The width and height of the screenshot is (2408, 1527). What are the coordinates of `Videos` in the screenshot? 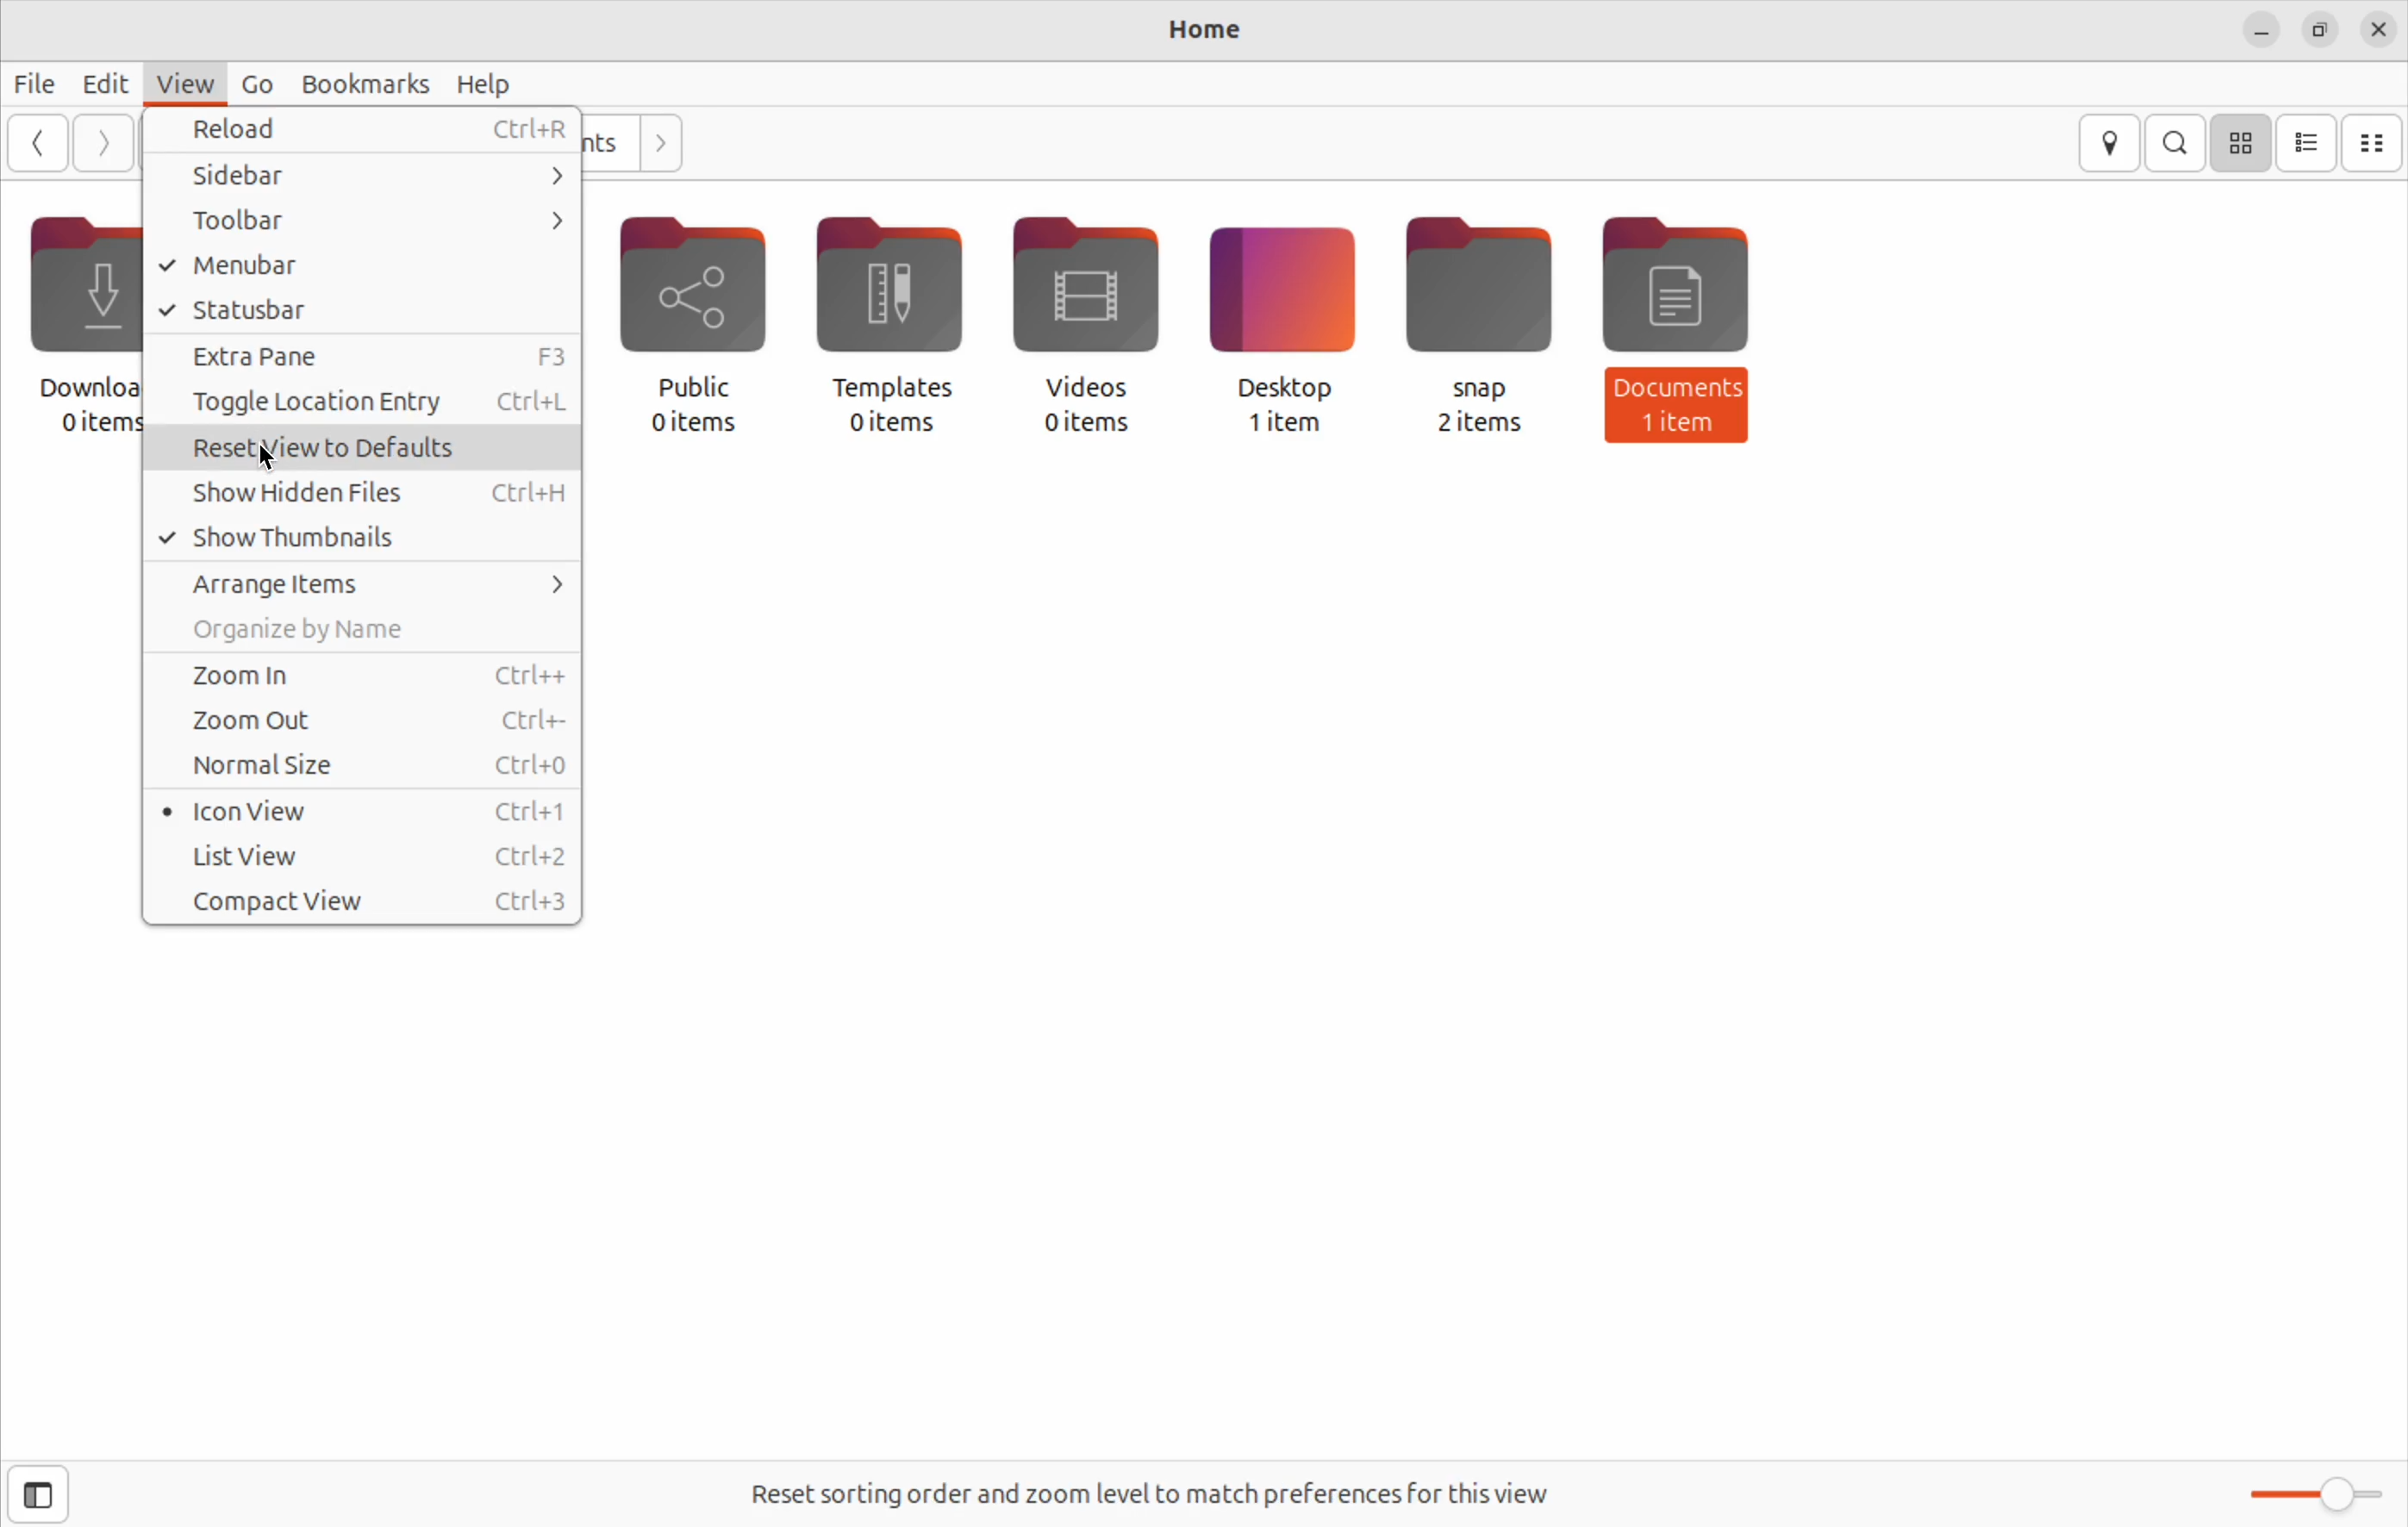 It's located at (1084, 302).